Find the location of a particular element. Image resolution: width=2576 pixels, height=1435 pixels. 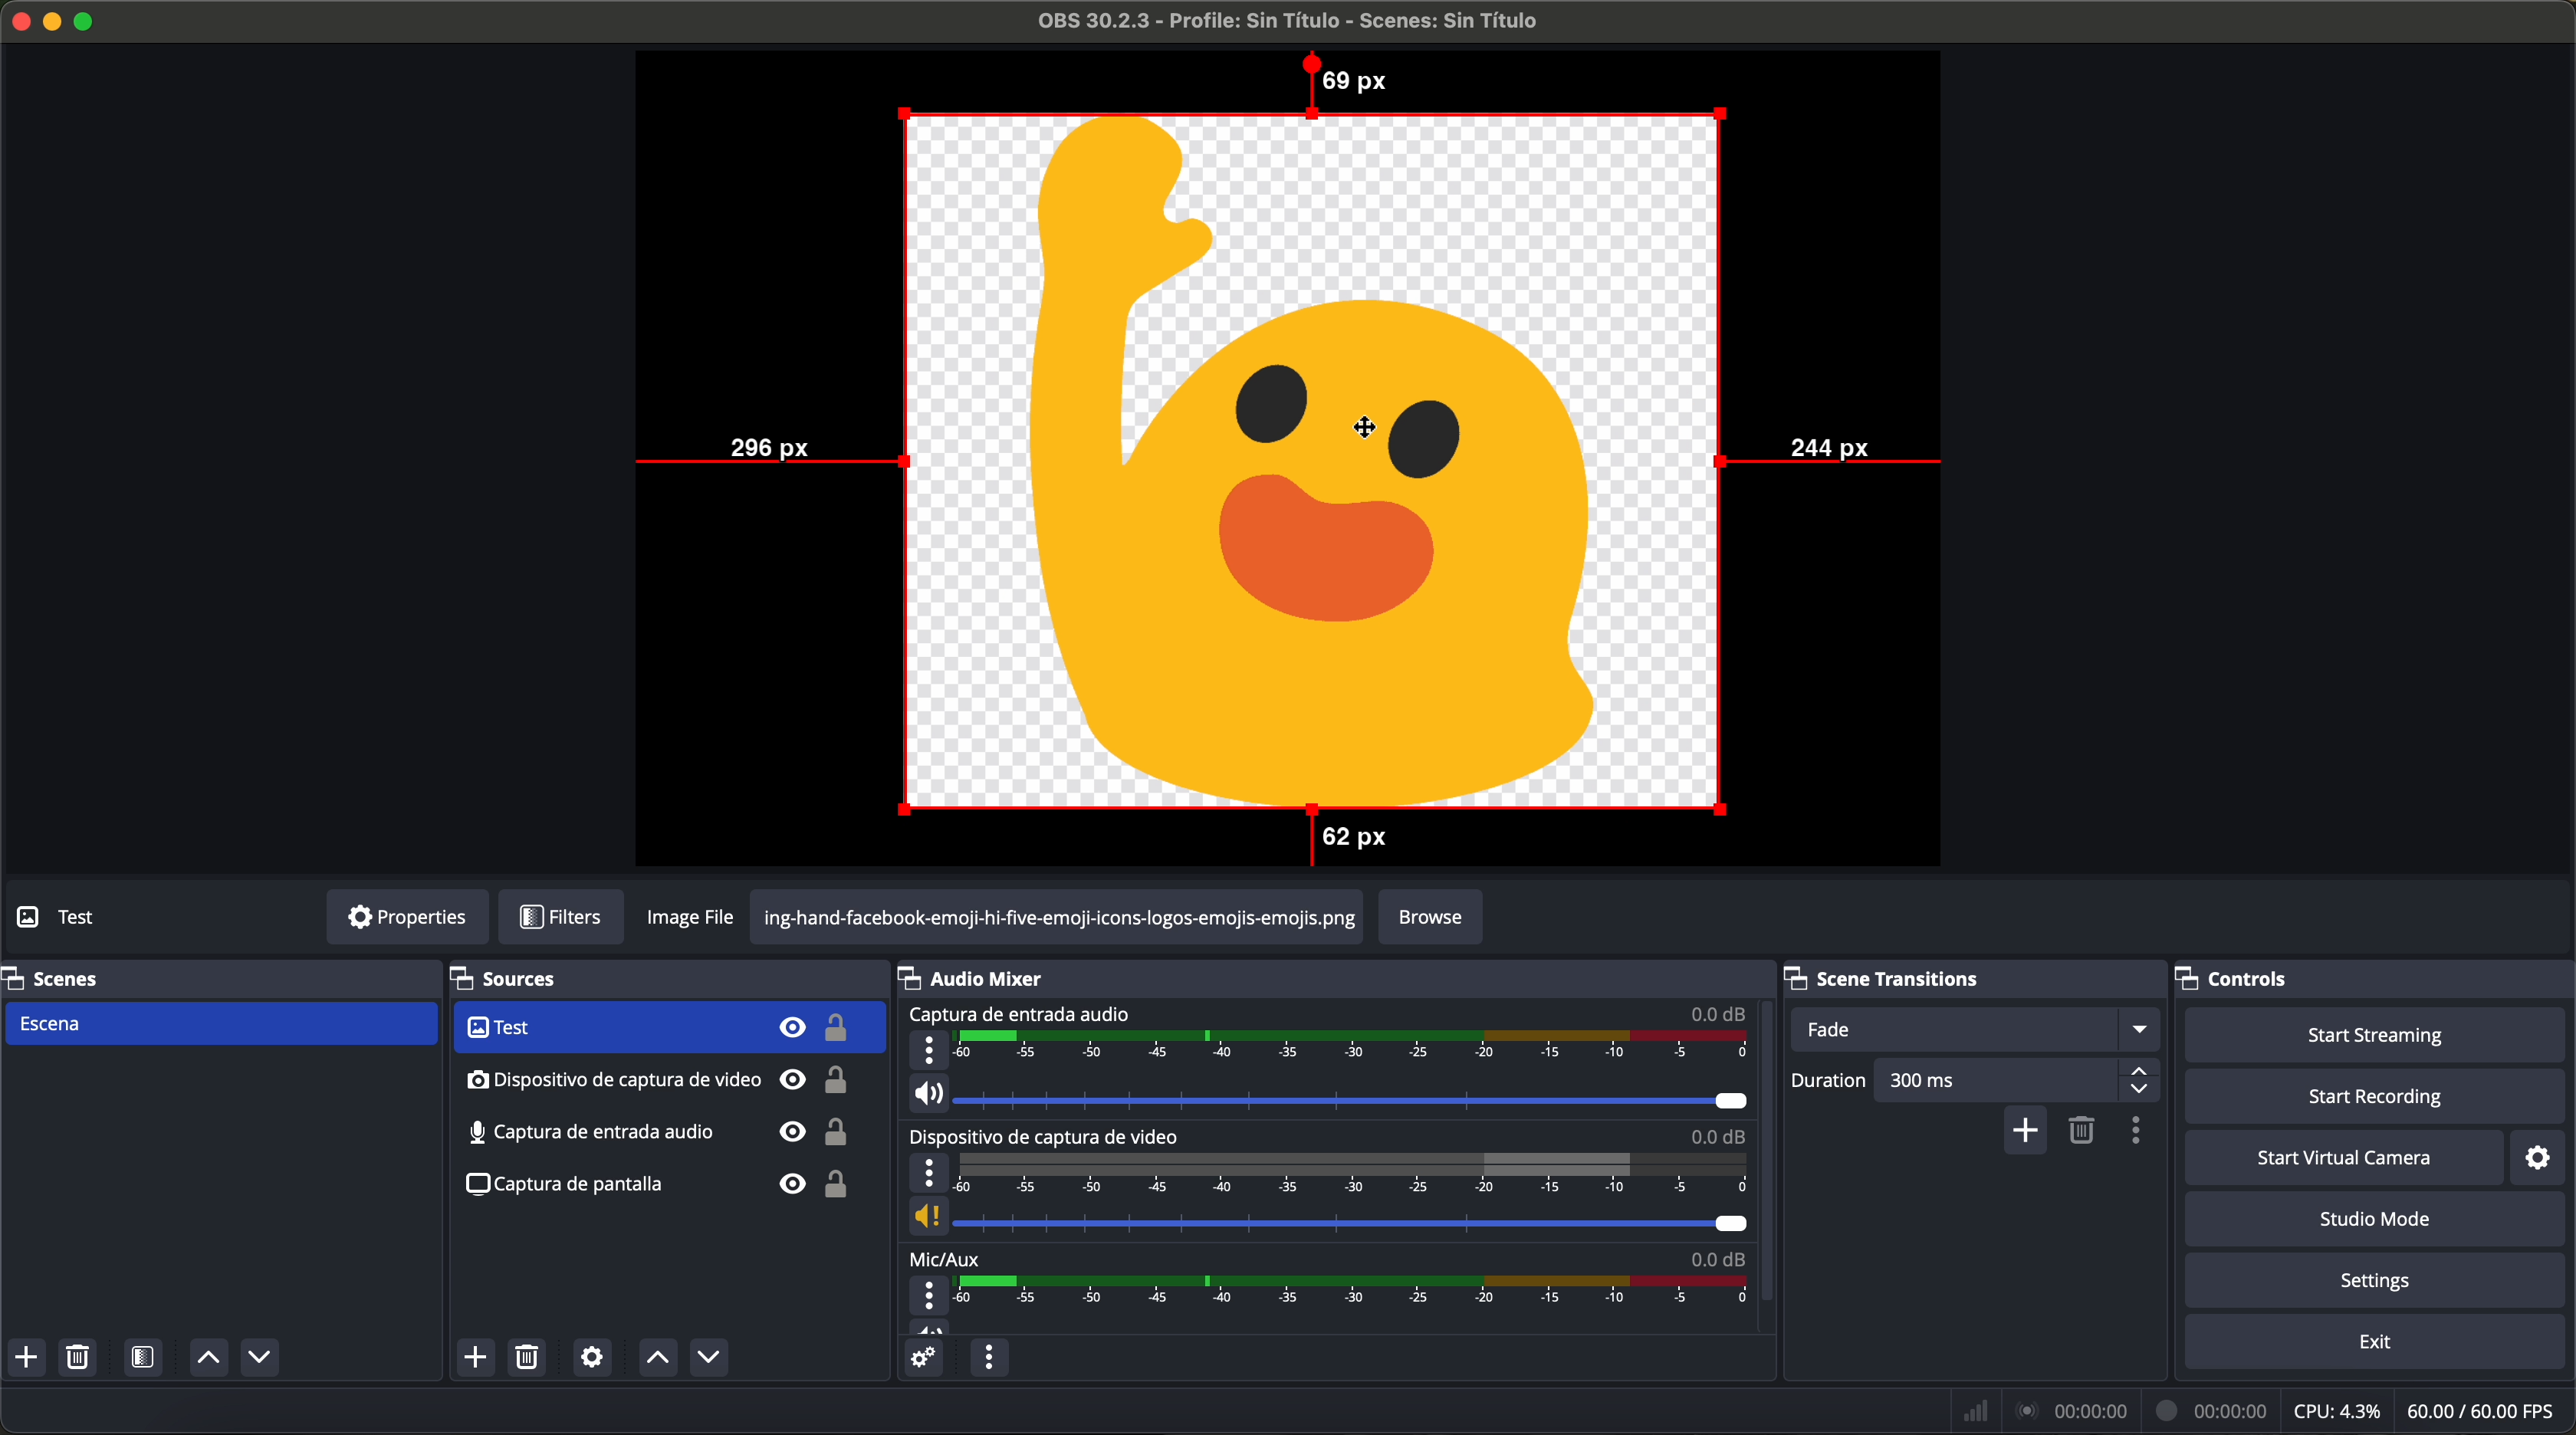

more options is located at coordinates (929, 1050).